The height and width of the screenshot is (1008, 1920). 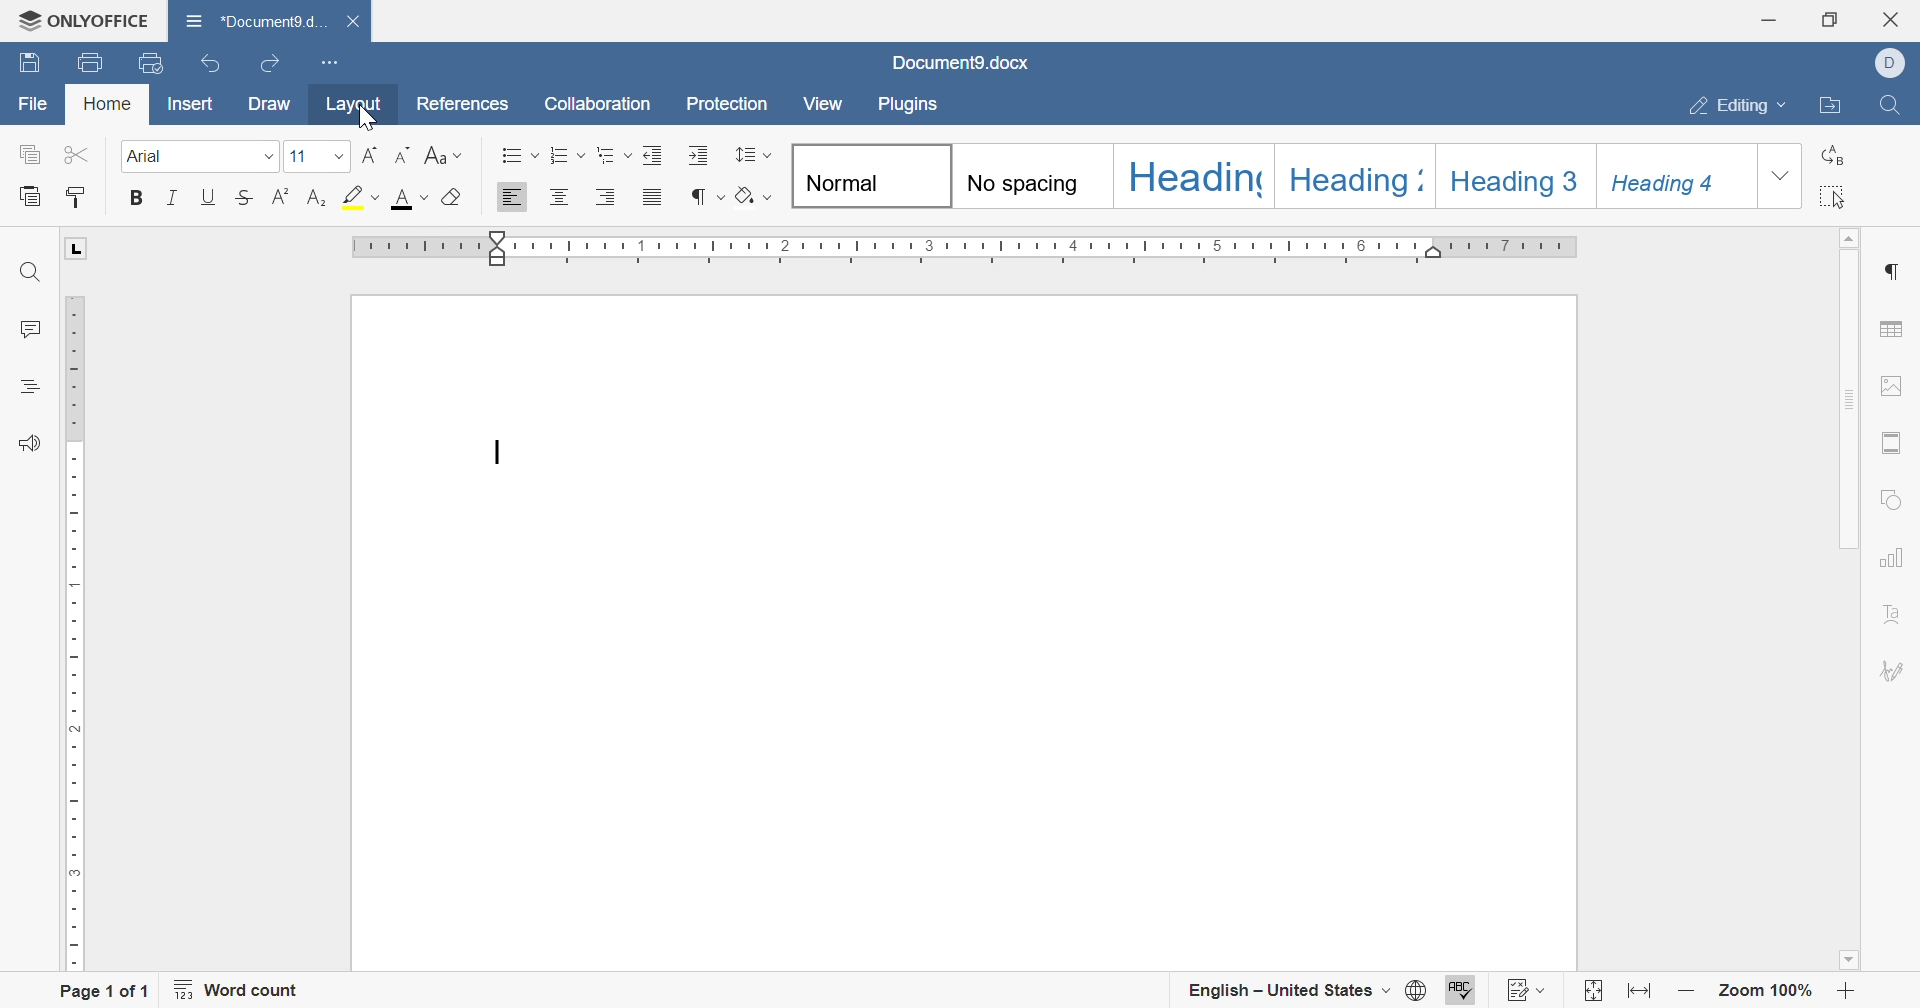 I want to click on word count, so click(x=237, y=990).